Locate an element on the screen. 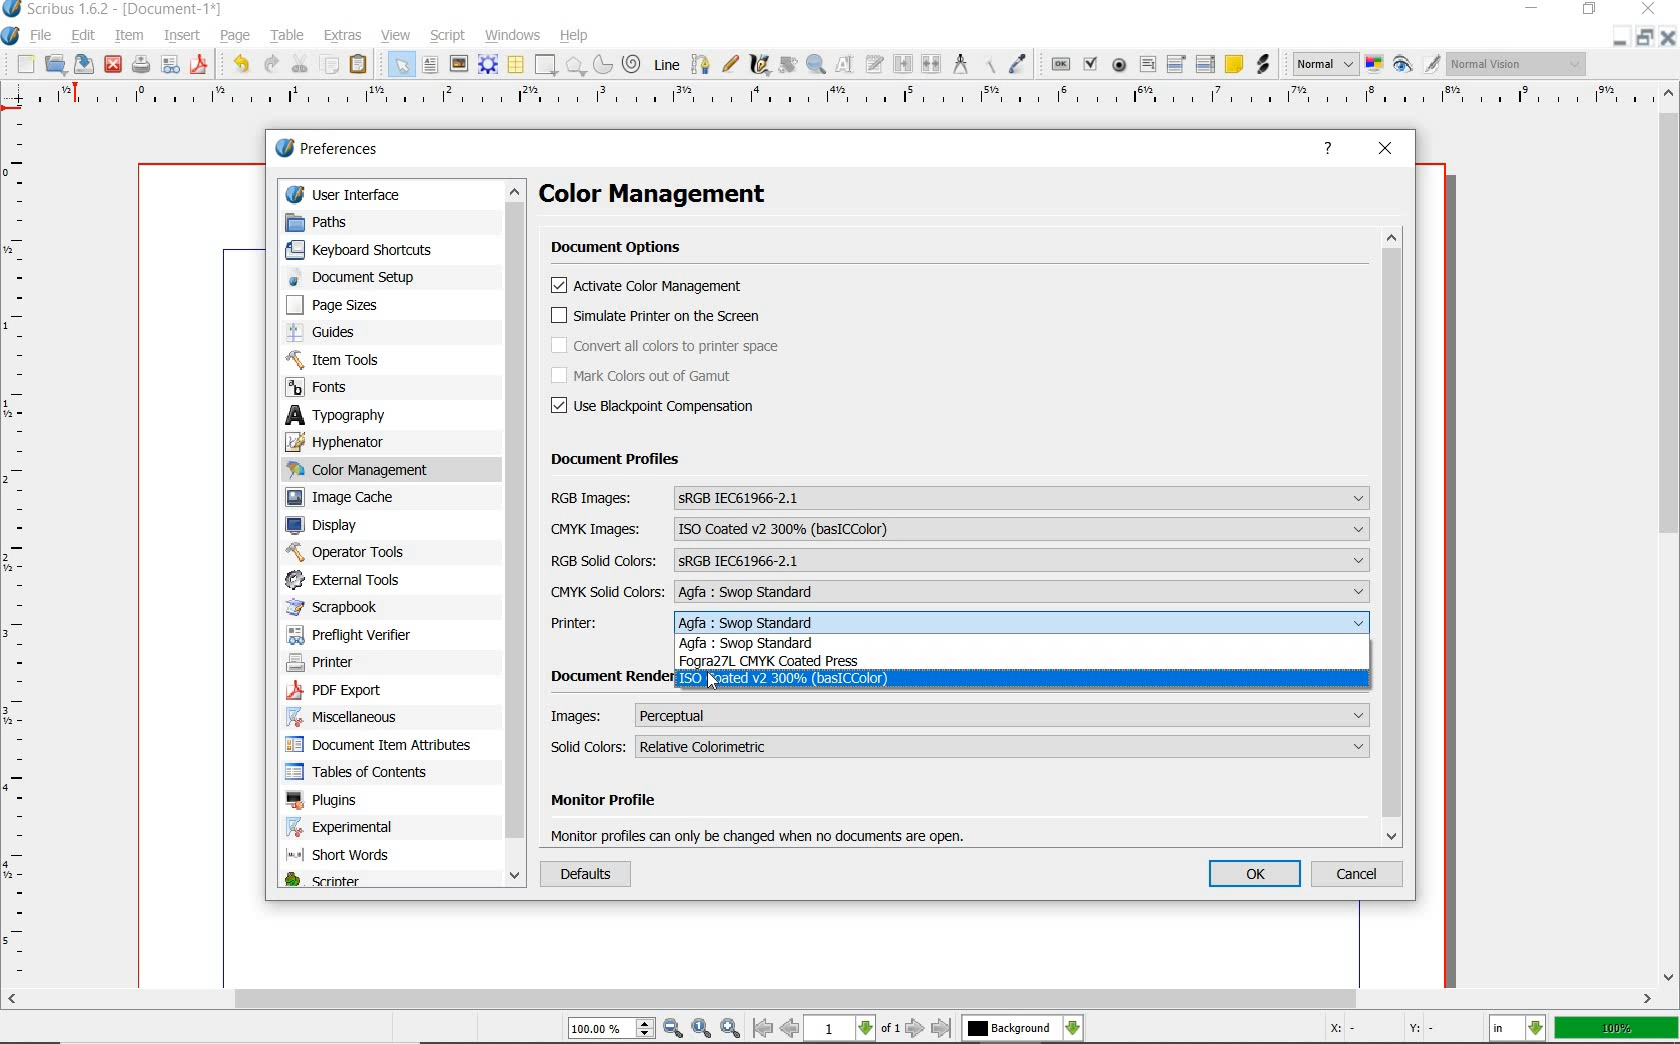 The height and width of the screenshot is (1044, 1680). save is located at coordinates (202, 63).